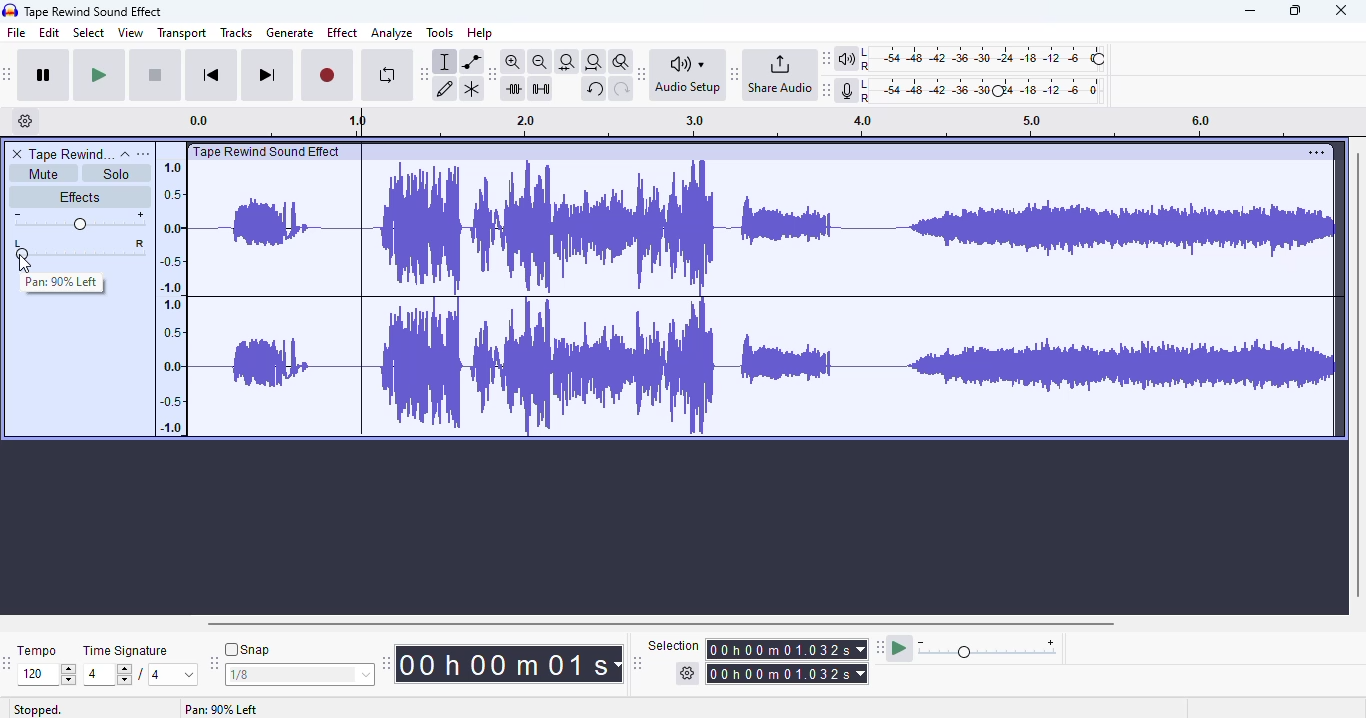  Describe the element at coordinates (46, 675) in the screenshot. I see `120` at that location.